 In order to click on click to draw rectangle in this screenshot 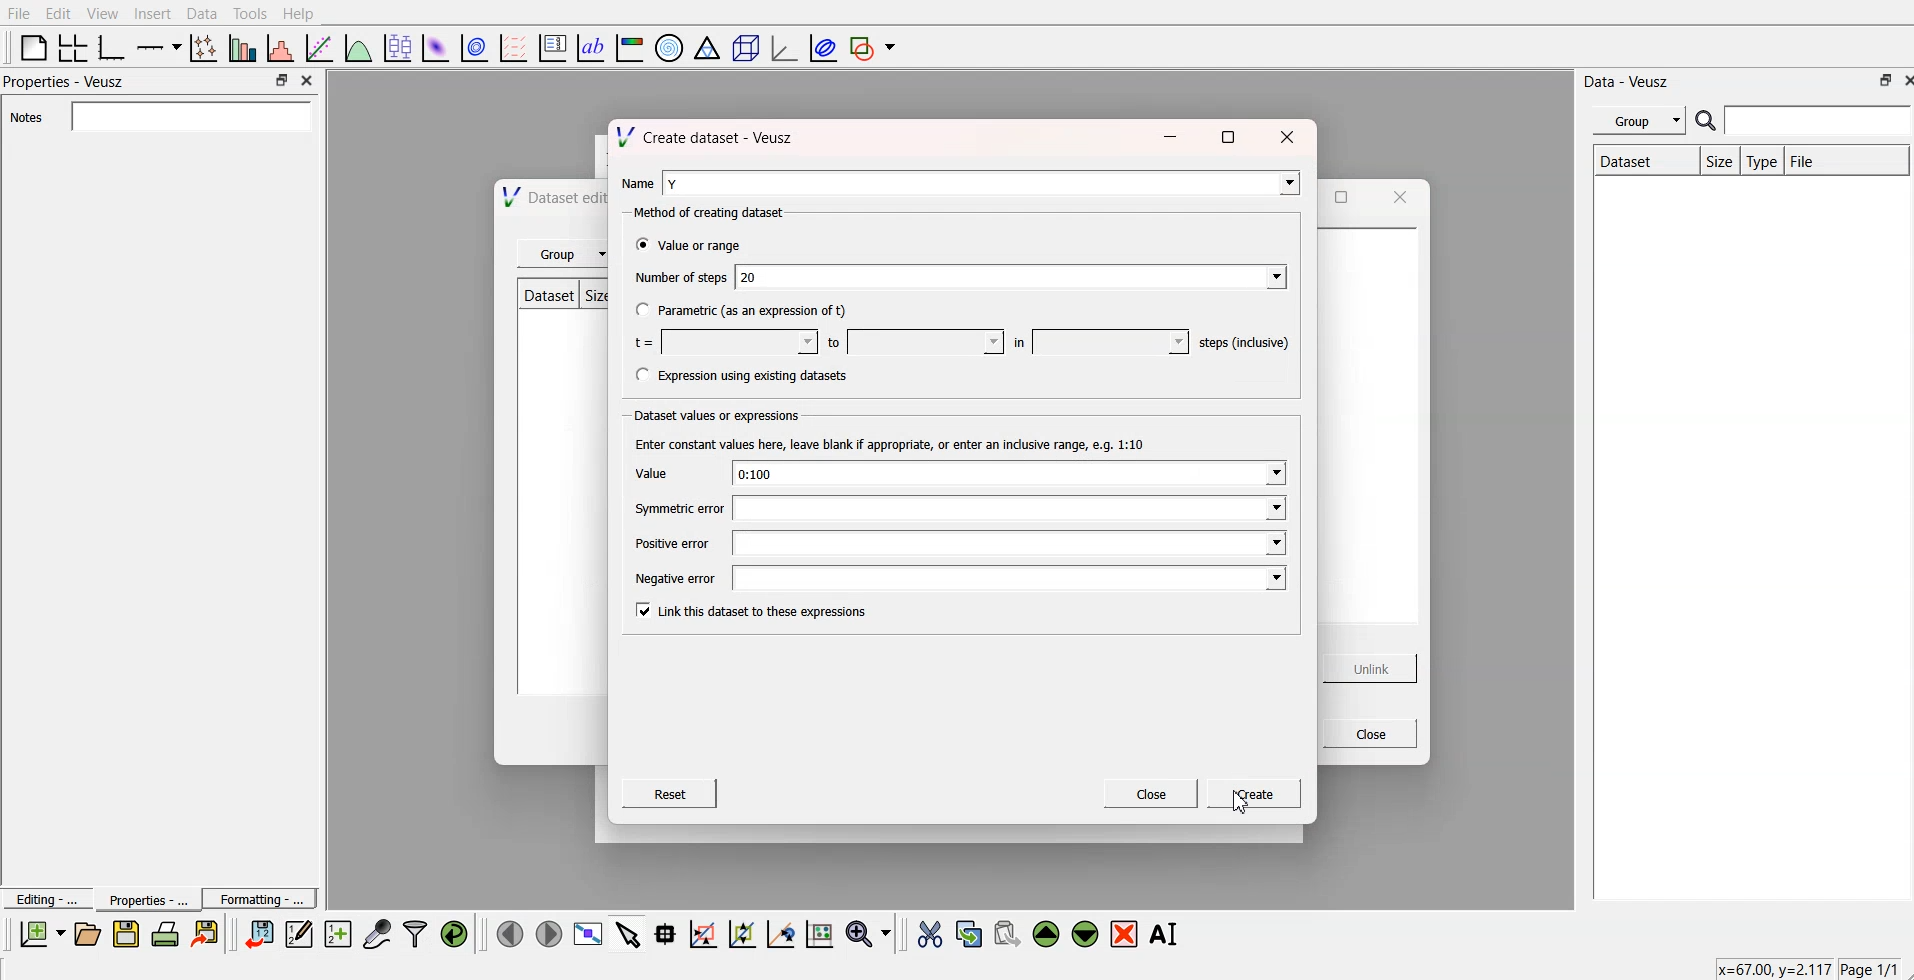, I will do `click(704, 932)`.